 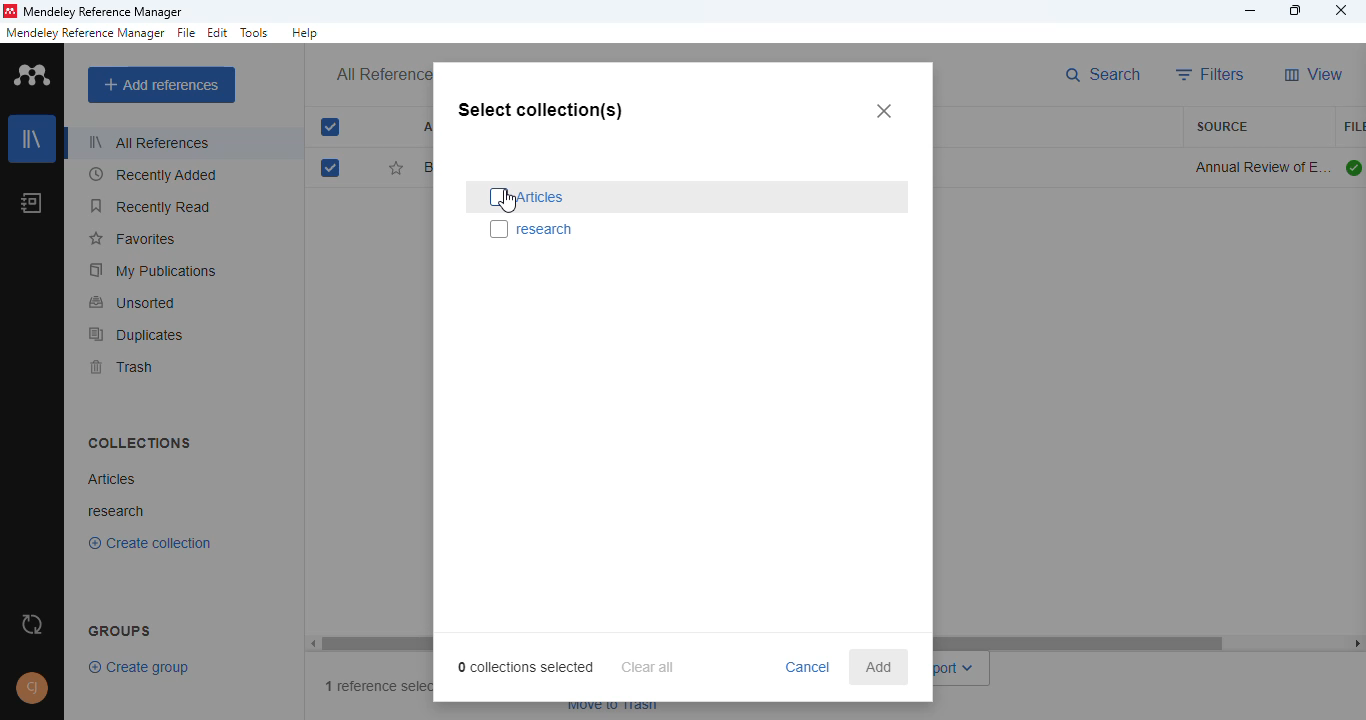 I want to click on annual review of environment and resources, so click(x=1261, y=167).